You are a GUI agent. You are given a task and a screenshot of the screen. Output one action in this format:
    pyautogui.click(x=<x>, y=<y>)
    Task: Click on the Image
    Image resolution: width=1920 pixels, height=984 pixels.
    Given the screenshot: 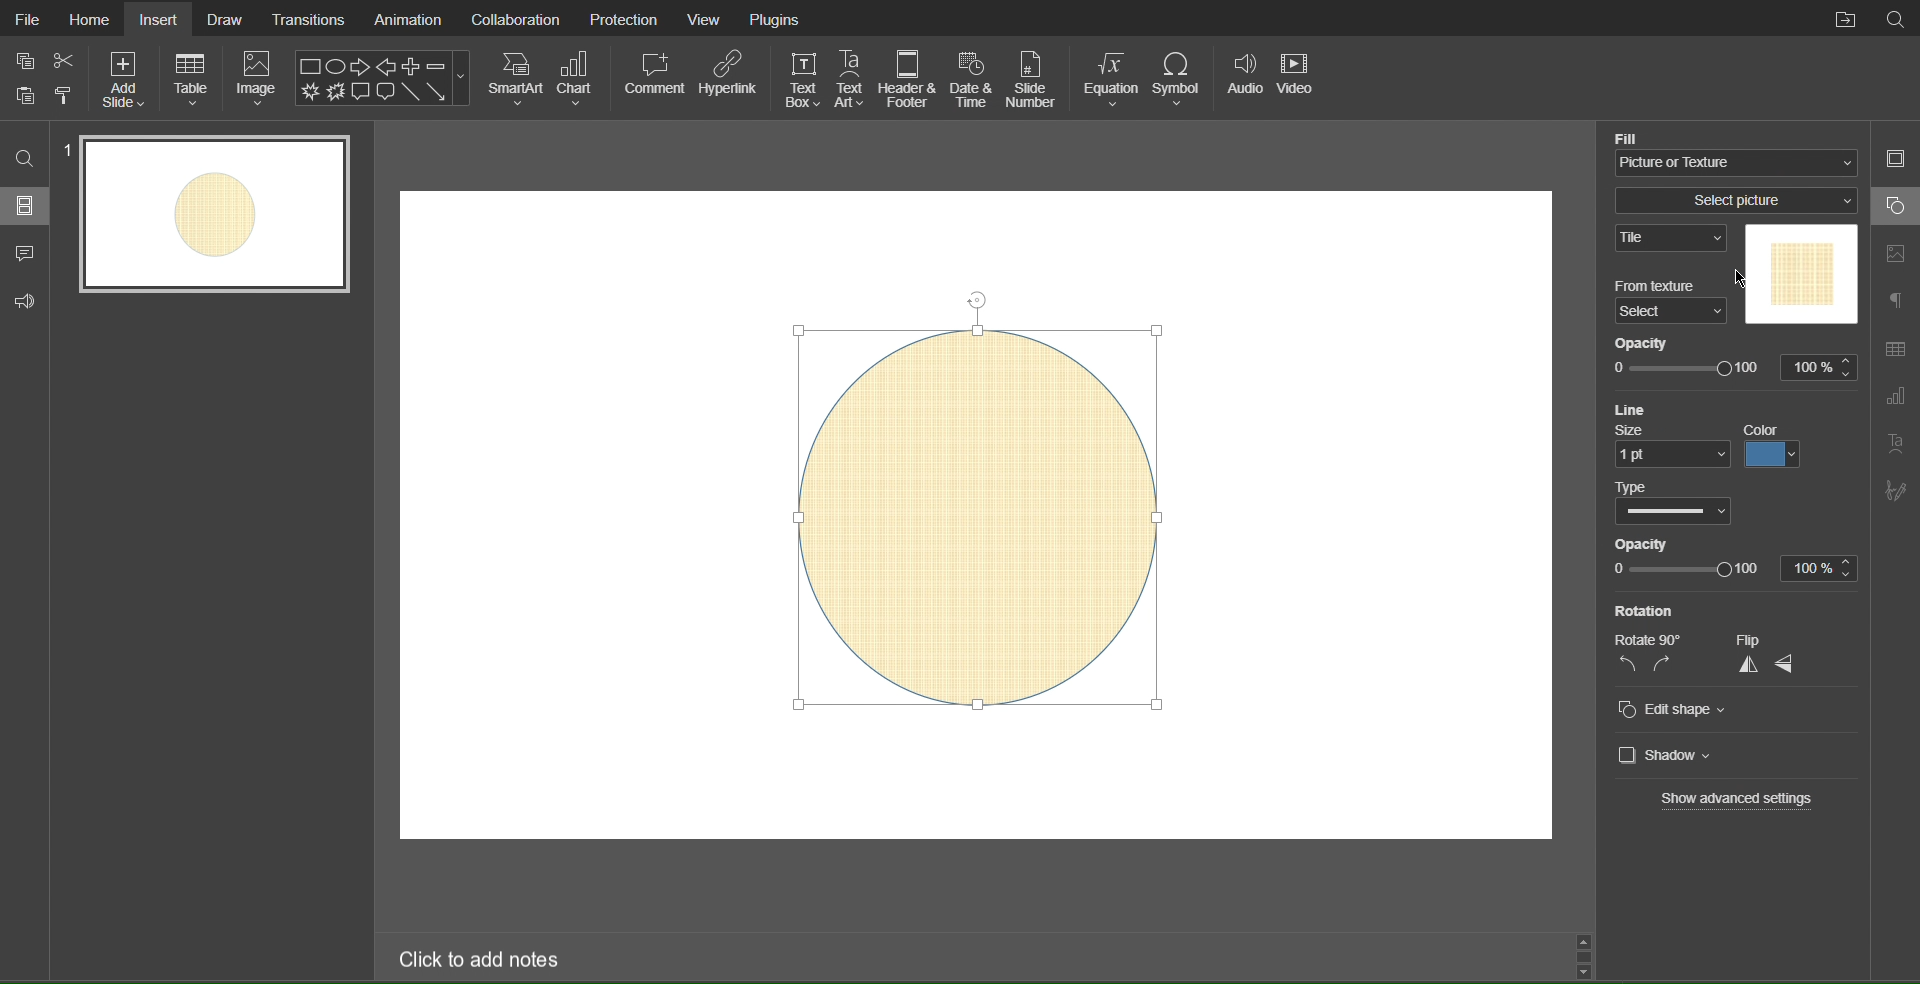 What is the action you would take?
    pyautogui.click(x=262, y=80)
    